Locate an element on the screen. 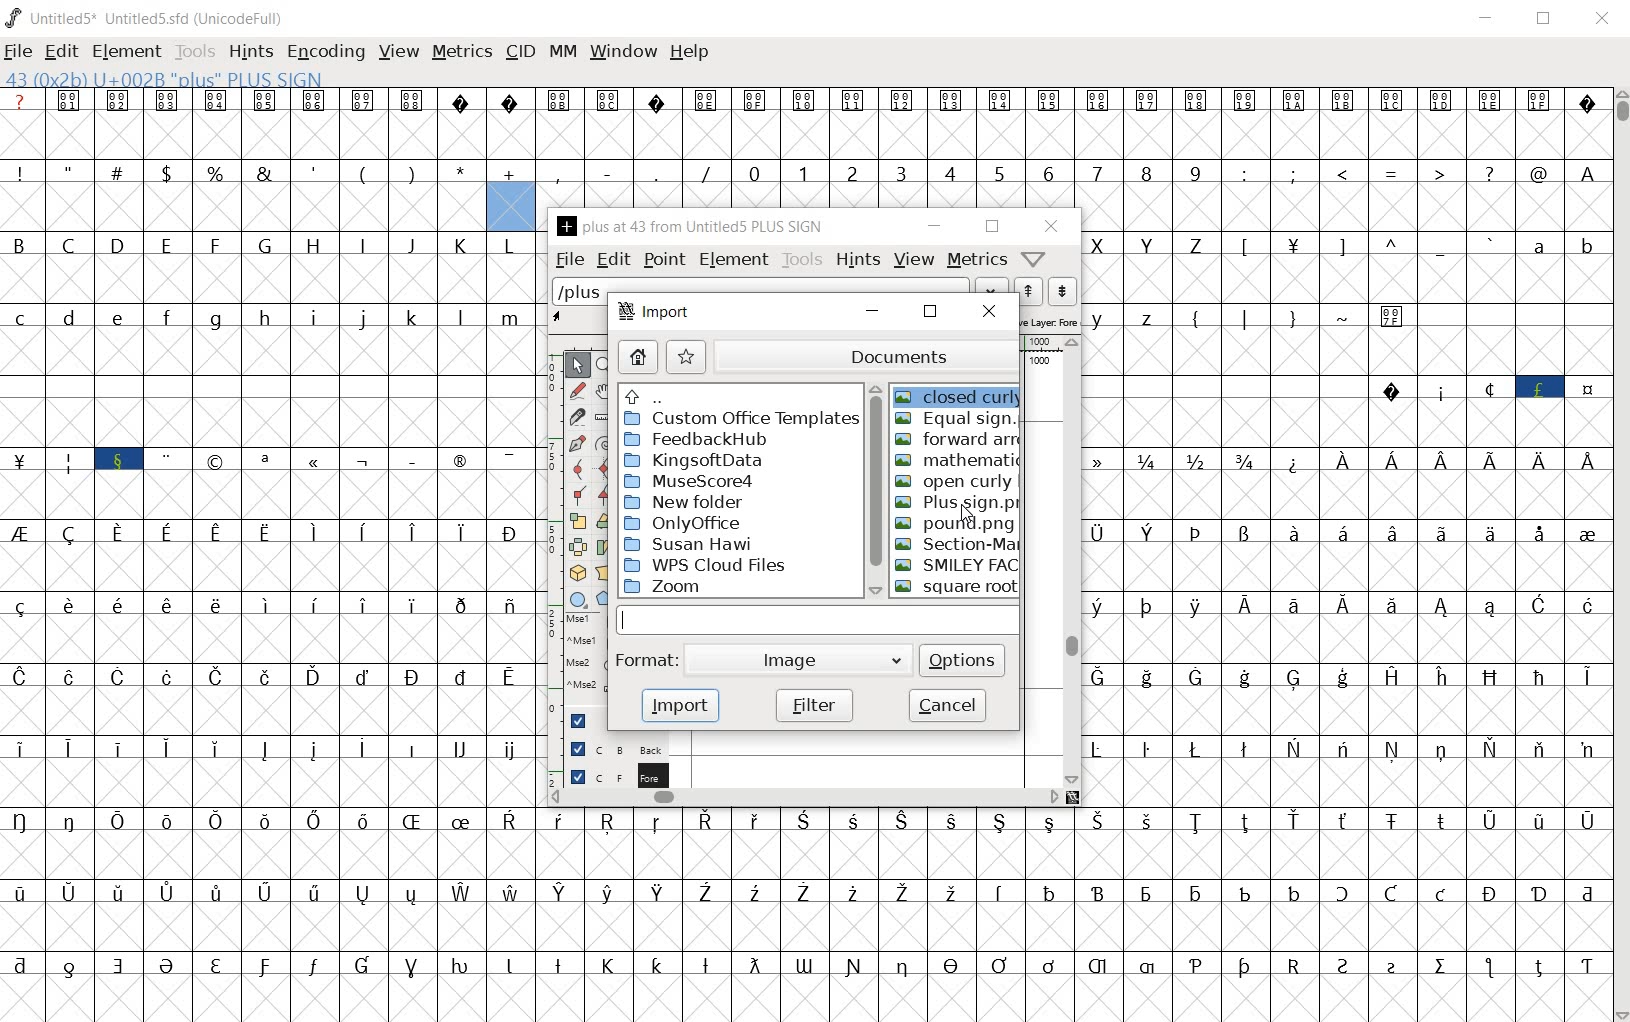 Image resolution: width=1630 pixels, height=1022 pixels. mm is located at coordinates (560, 50).